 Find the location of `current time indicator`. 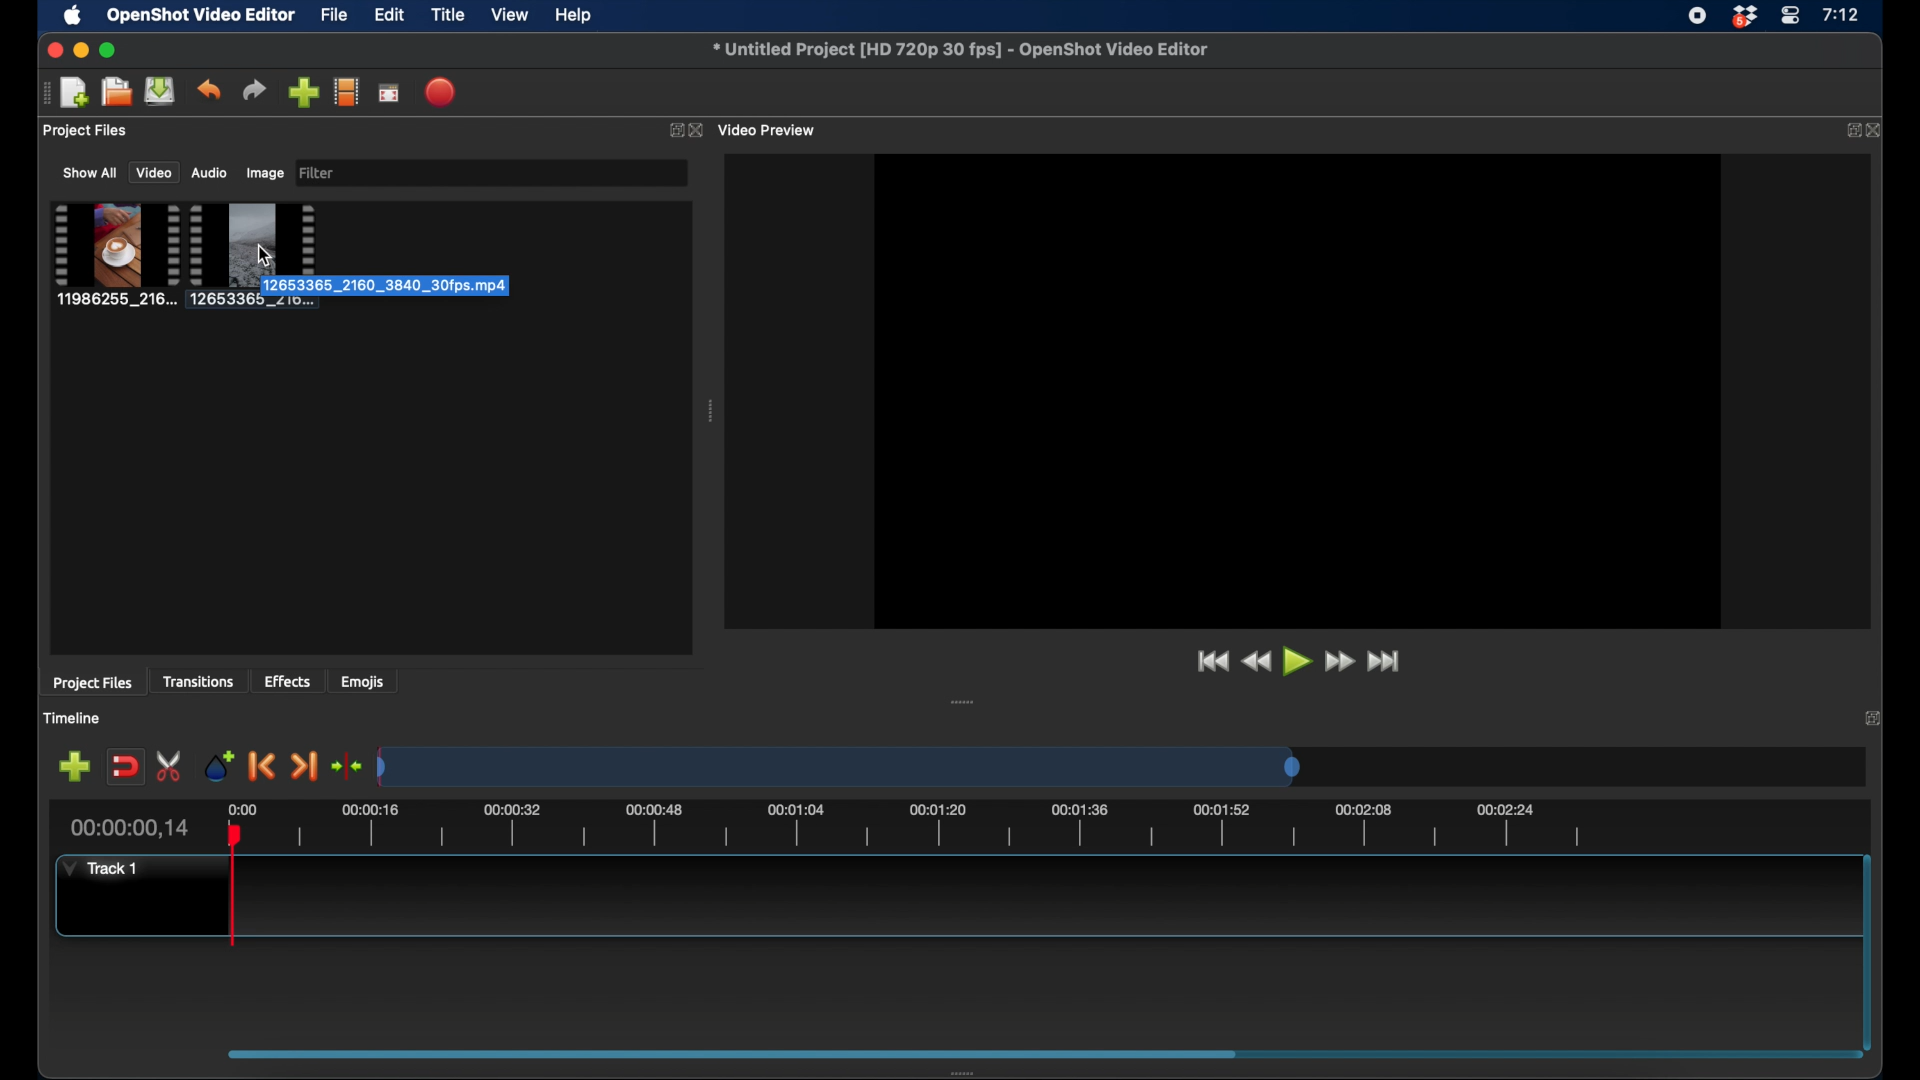

current time indicator is located at coordinates (131, 828).